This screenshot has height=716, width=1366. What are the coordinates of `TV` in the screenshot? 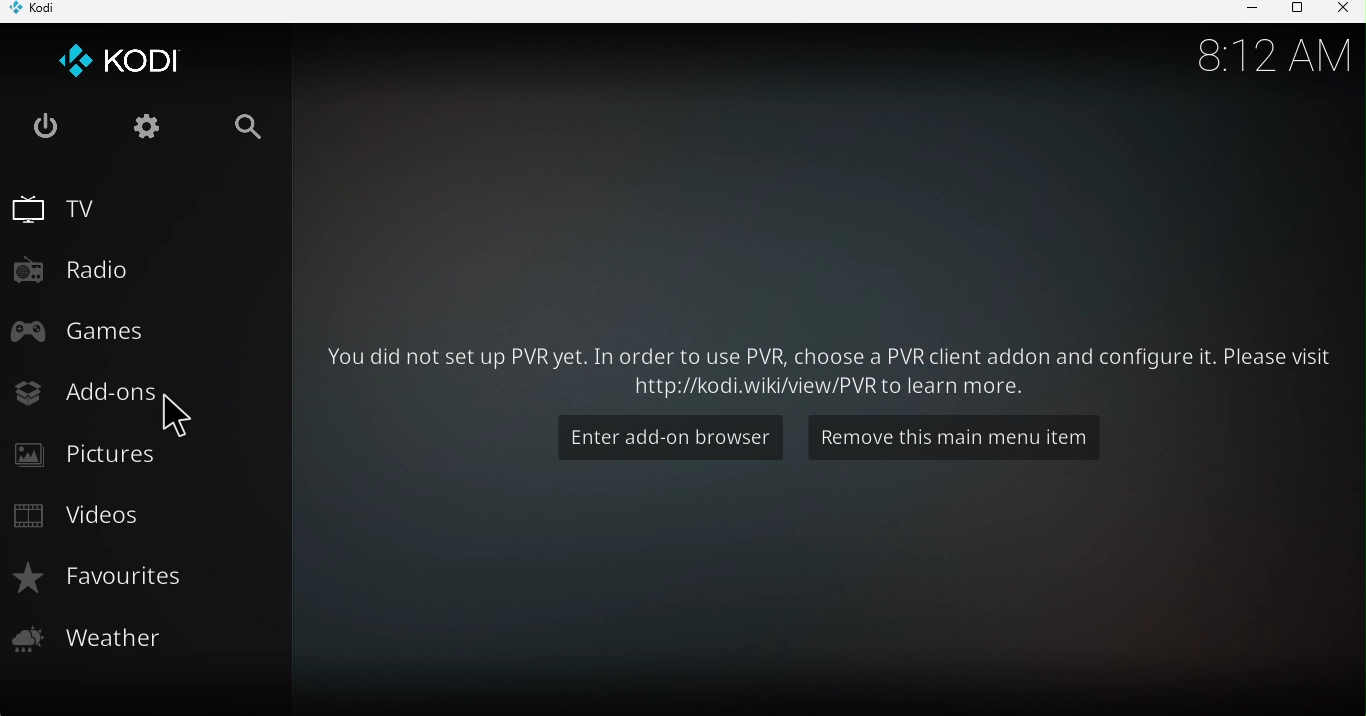 It's located at (69, 207).